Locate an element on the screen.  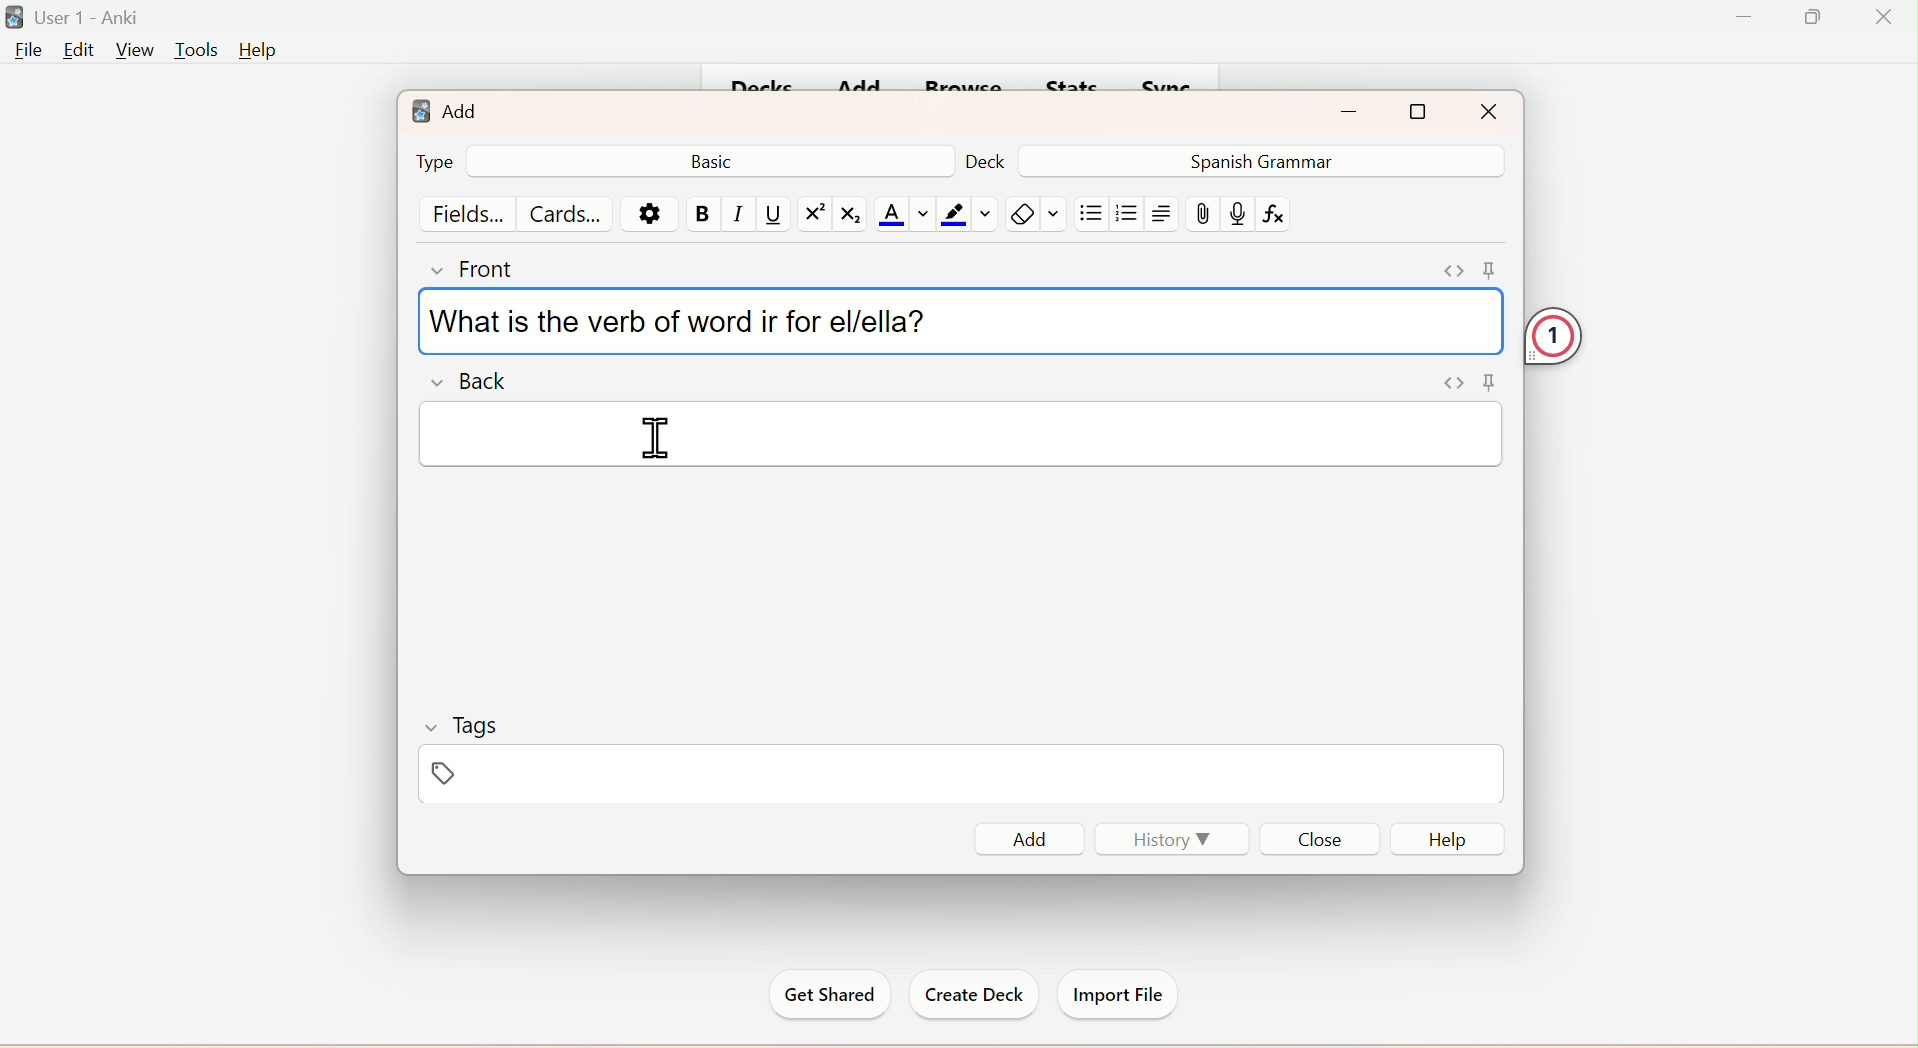
Close is located at coordinates (1487, 110).